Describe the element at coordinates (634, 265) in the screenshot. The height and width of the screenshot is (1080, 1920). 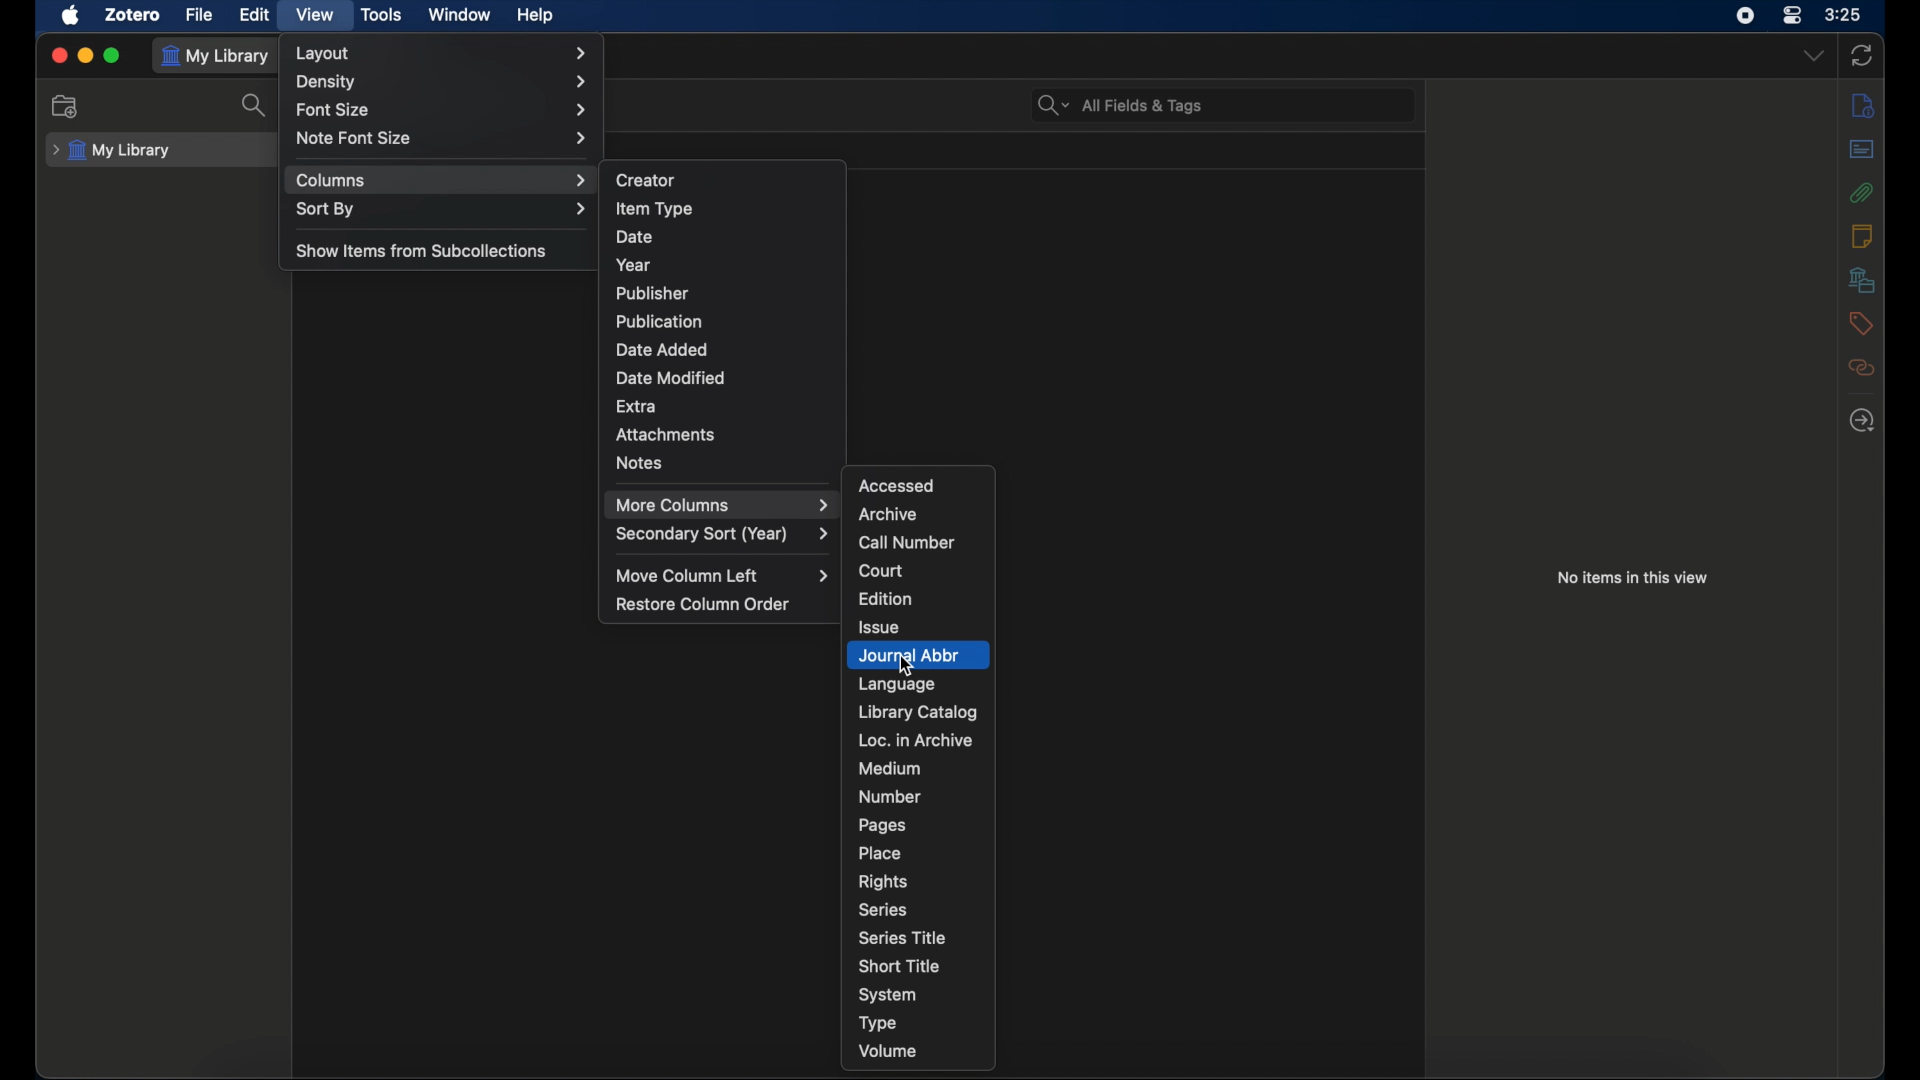
I see `year` at that location.